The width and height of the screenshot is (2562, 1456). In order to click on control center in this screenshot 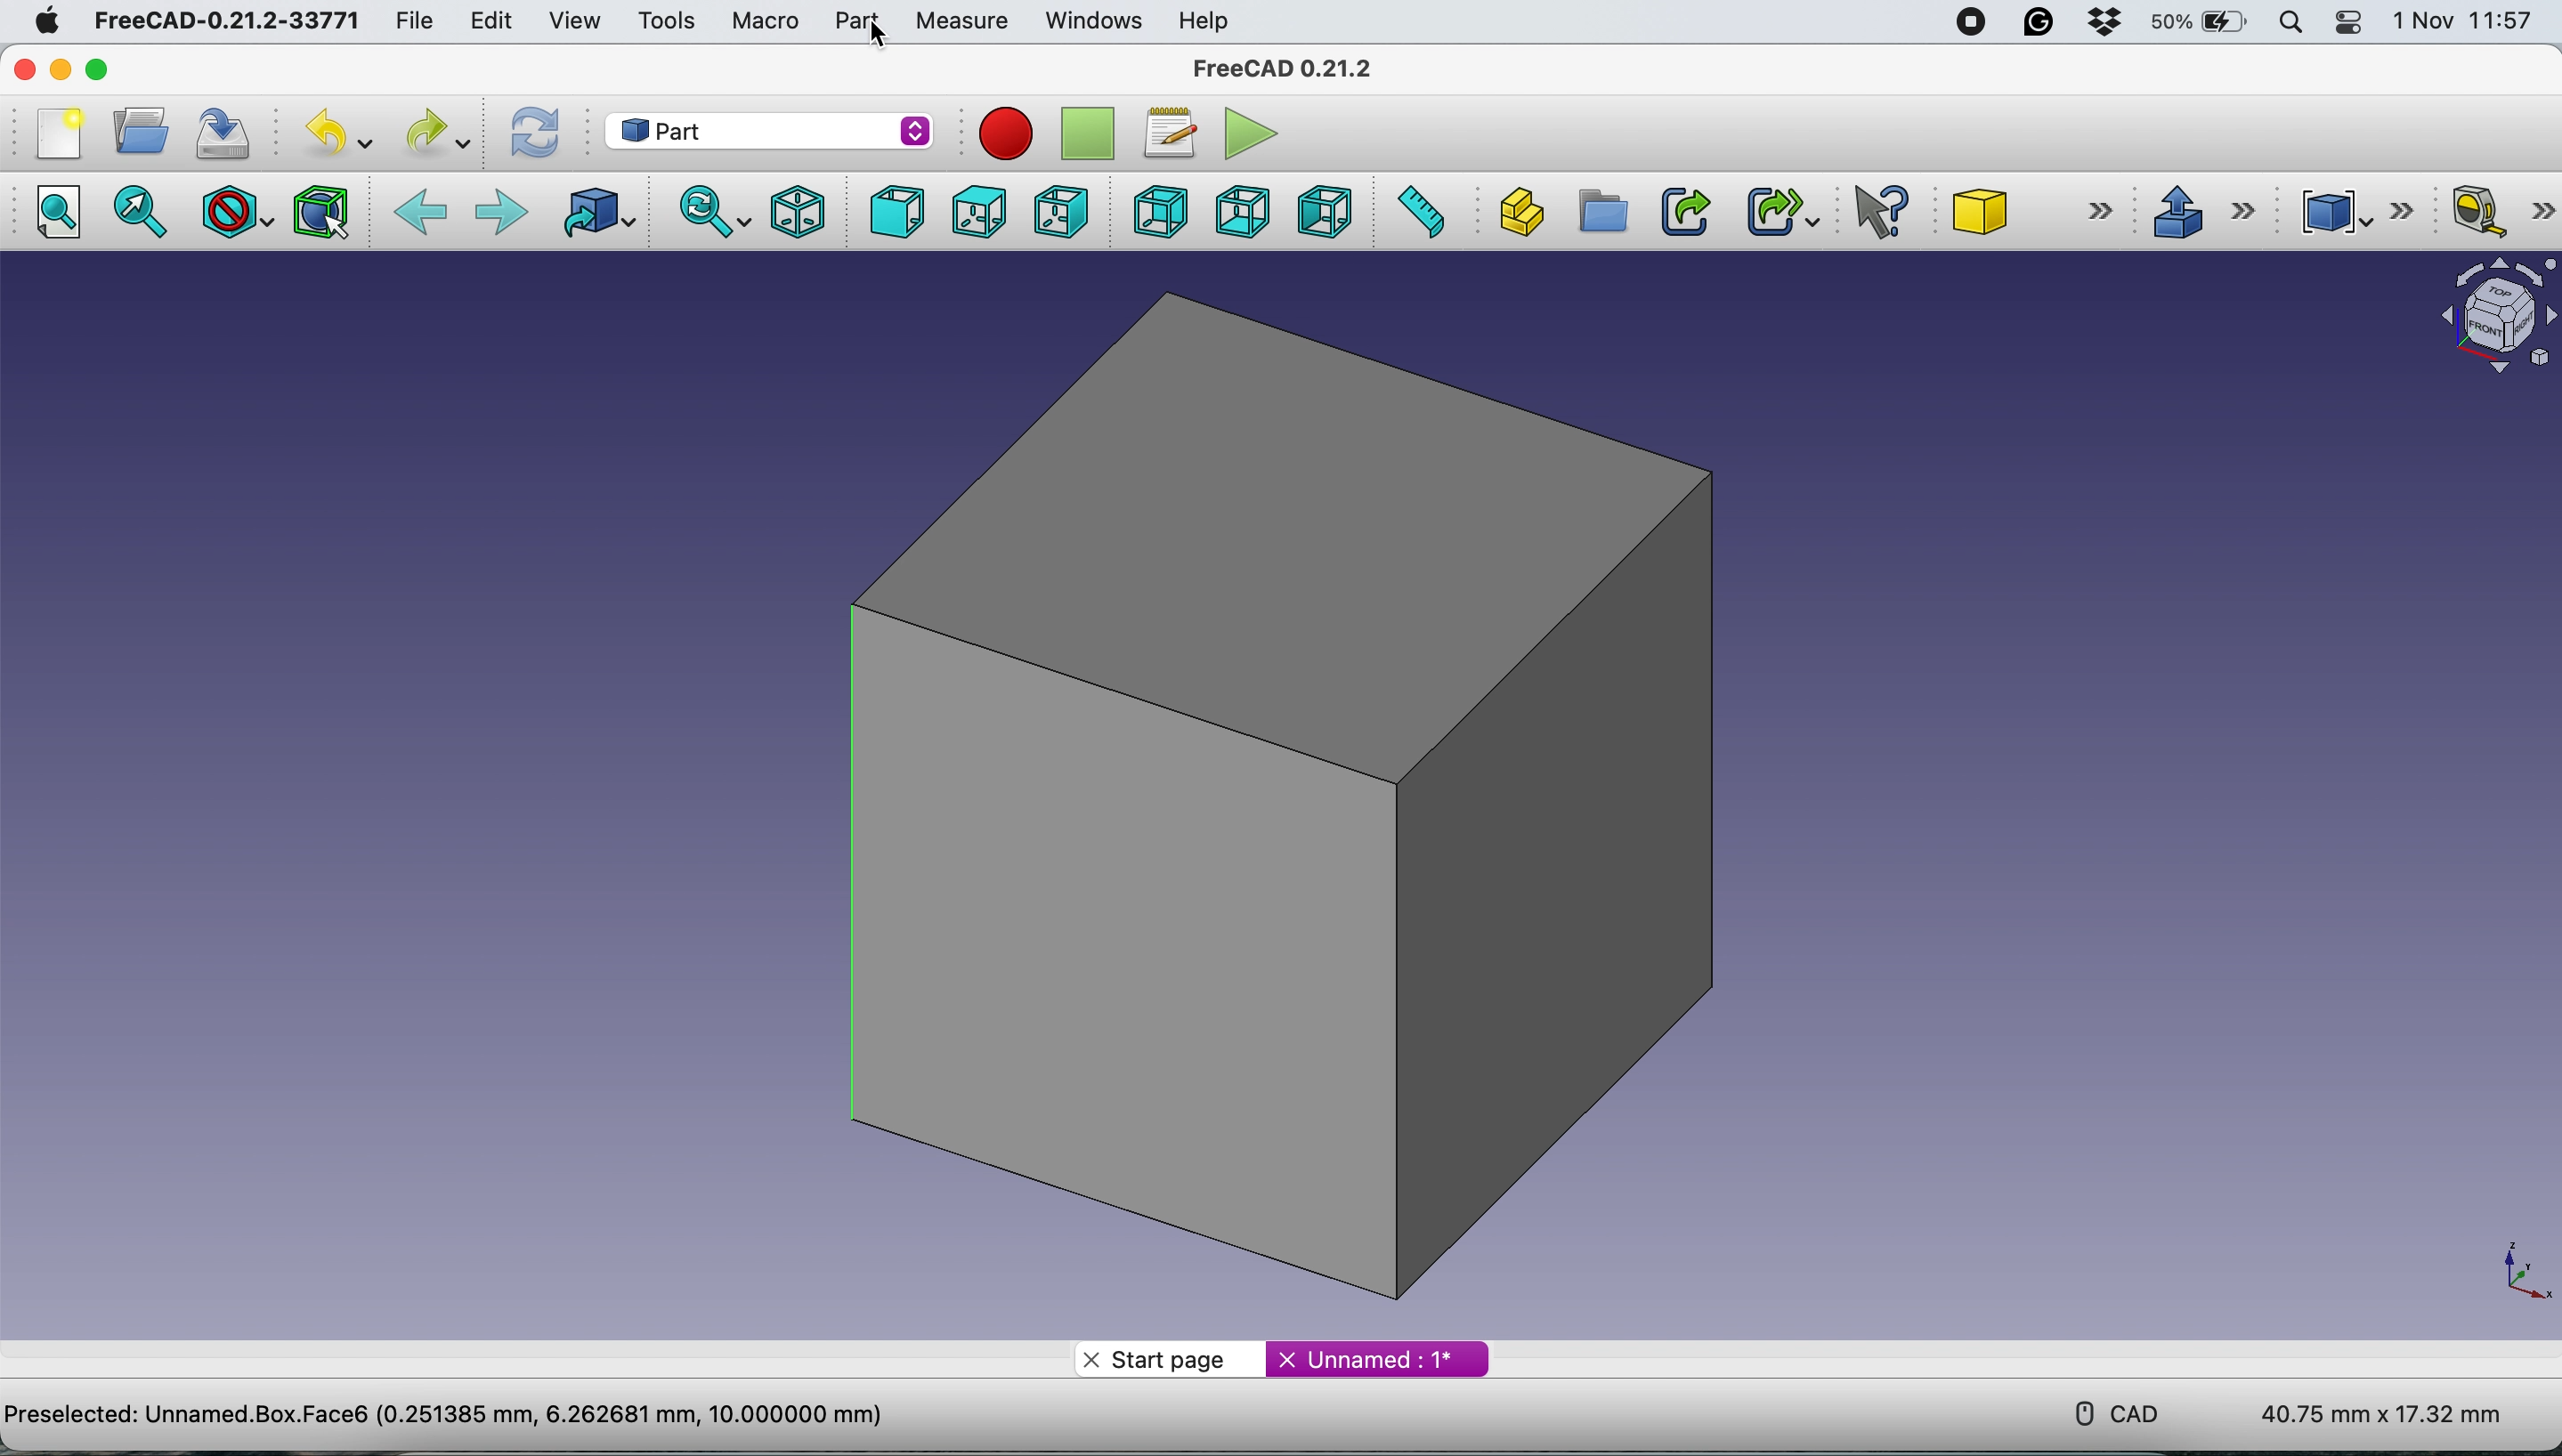, I will do `click(2351, 23)`.